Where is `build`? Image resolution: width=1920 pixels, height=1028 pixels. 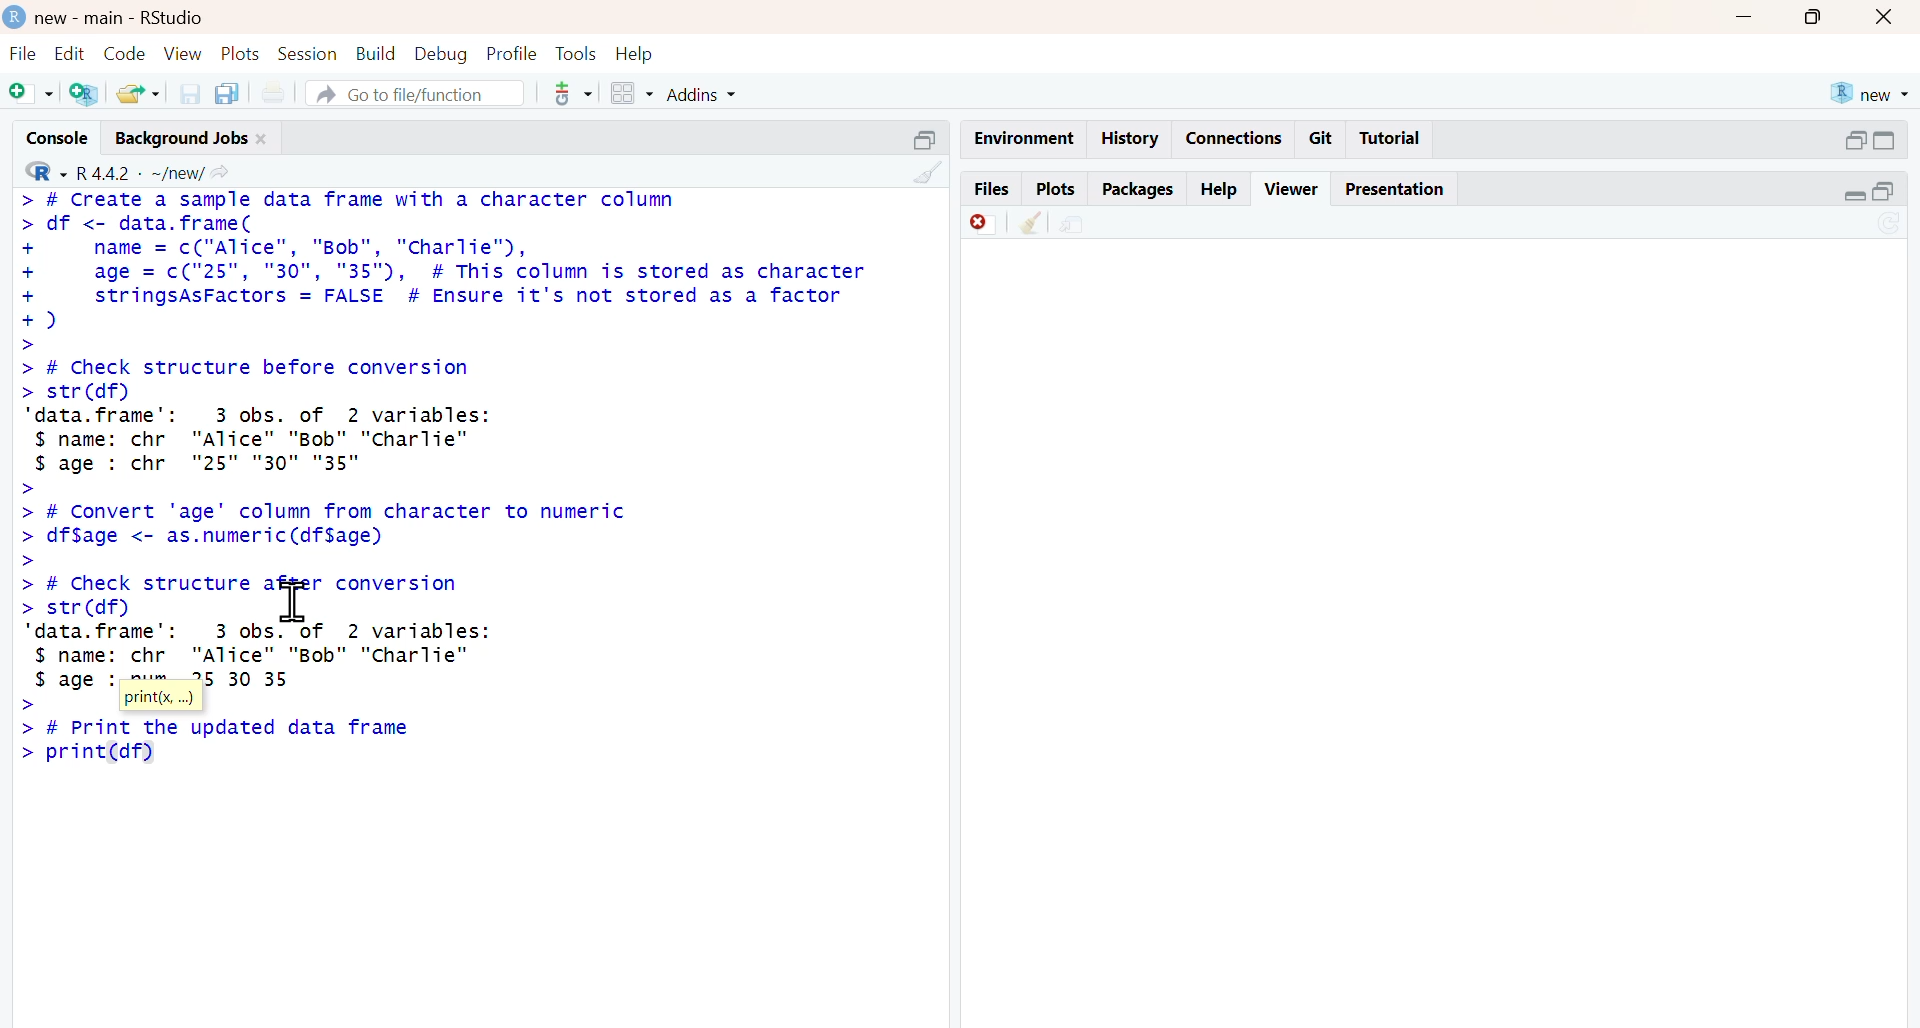
build is located at coordinates (377, 54).